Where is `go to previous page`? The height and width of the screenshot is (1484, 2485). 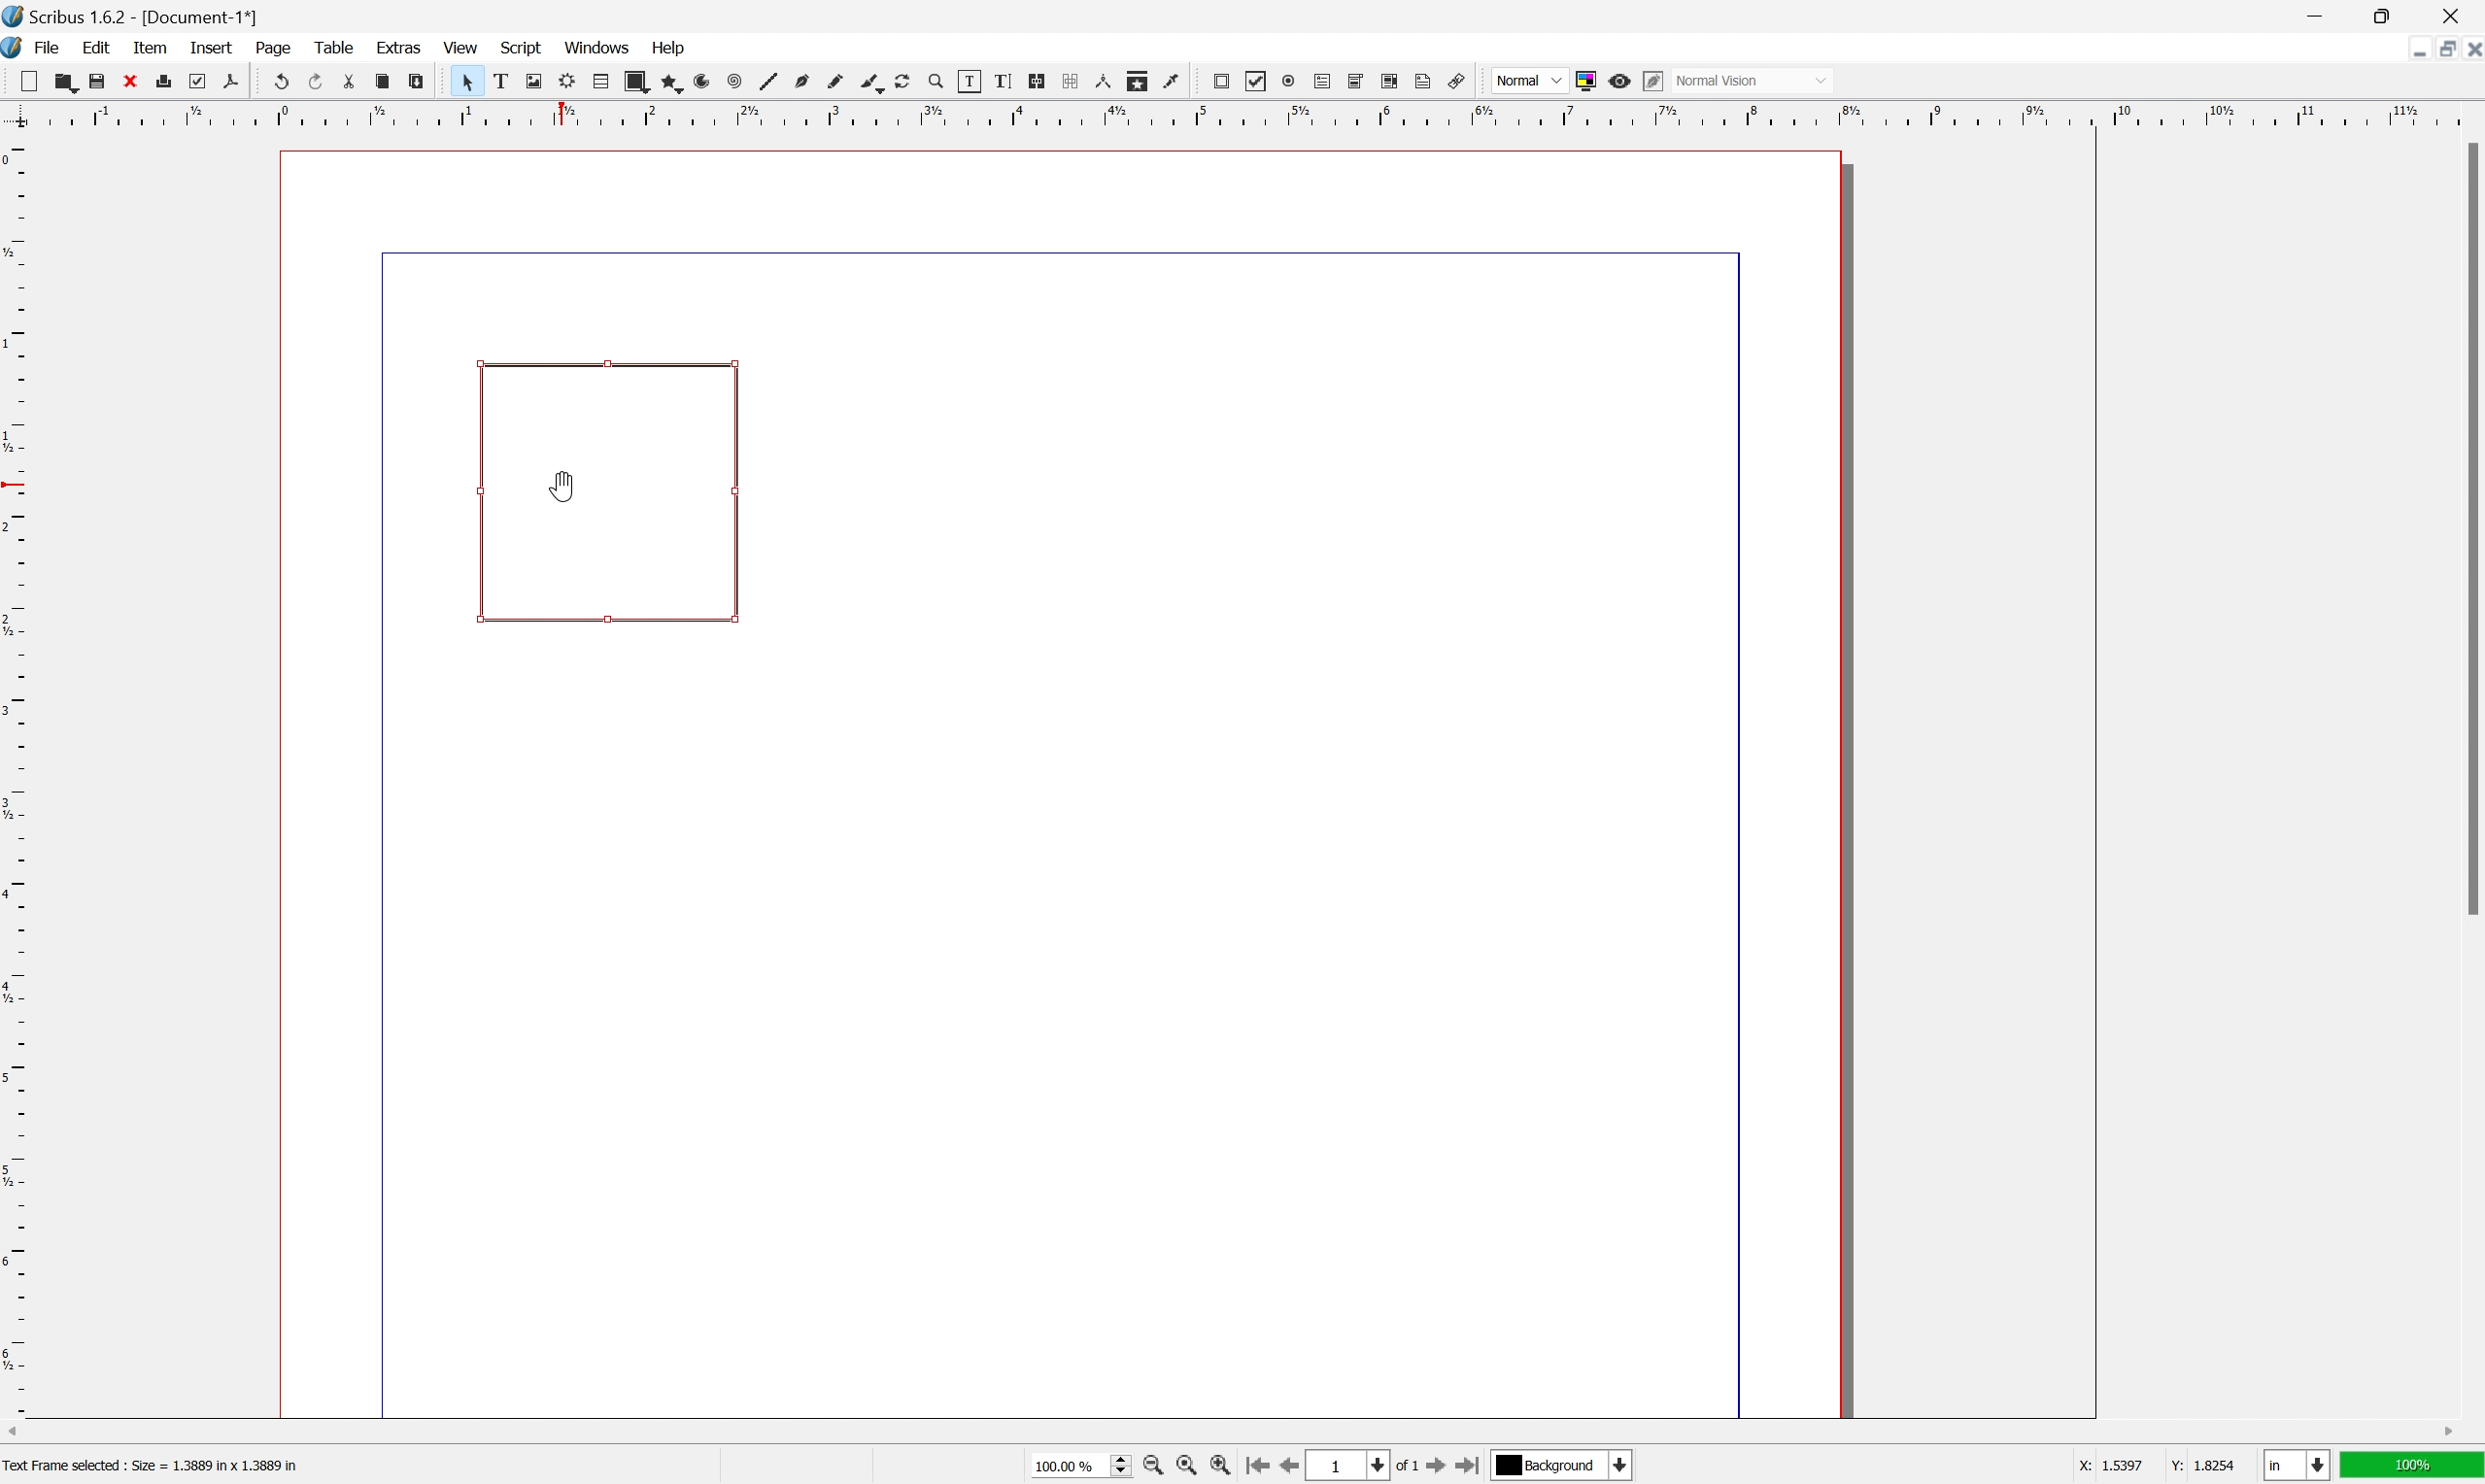
go to previous page is located at coordinates (1285, 1468).